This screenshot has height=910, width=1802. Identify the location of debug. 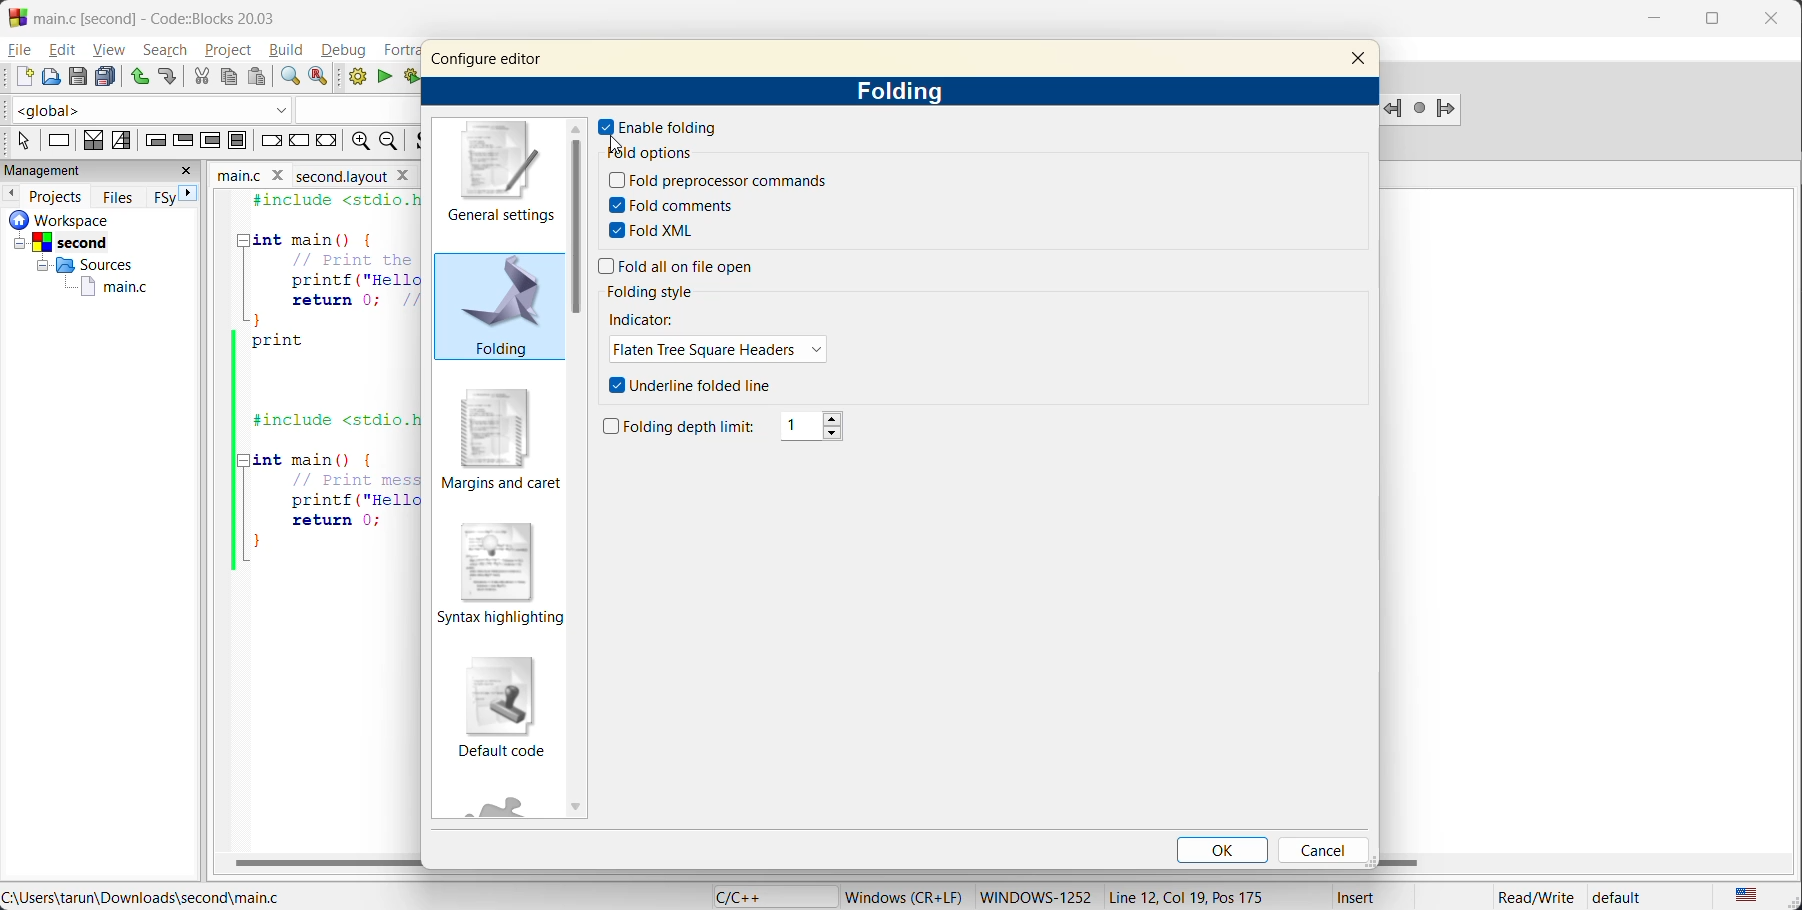
(345, 51).